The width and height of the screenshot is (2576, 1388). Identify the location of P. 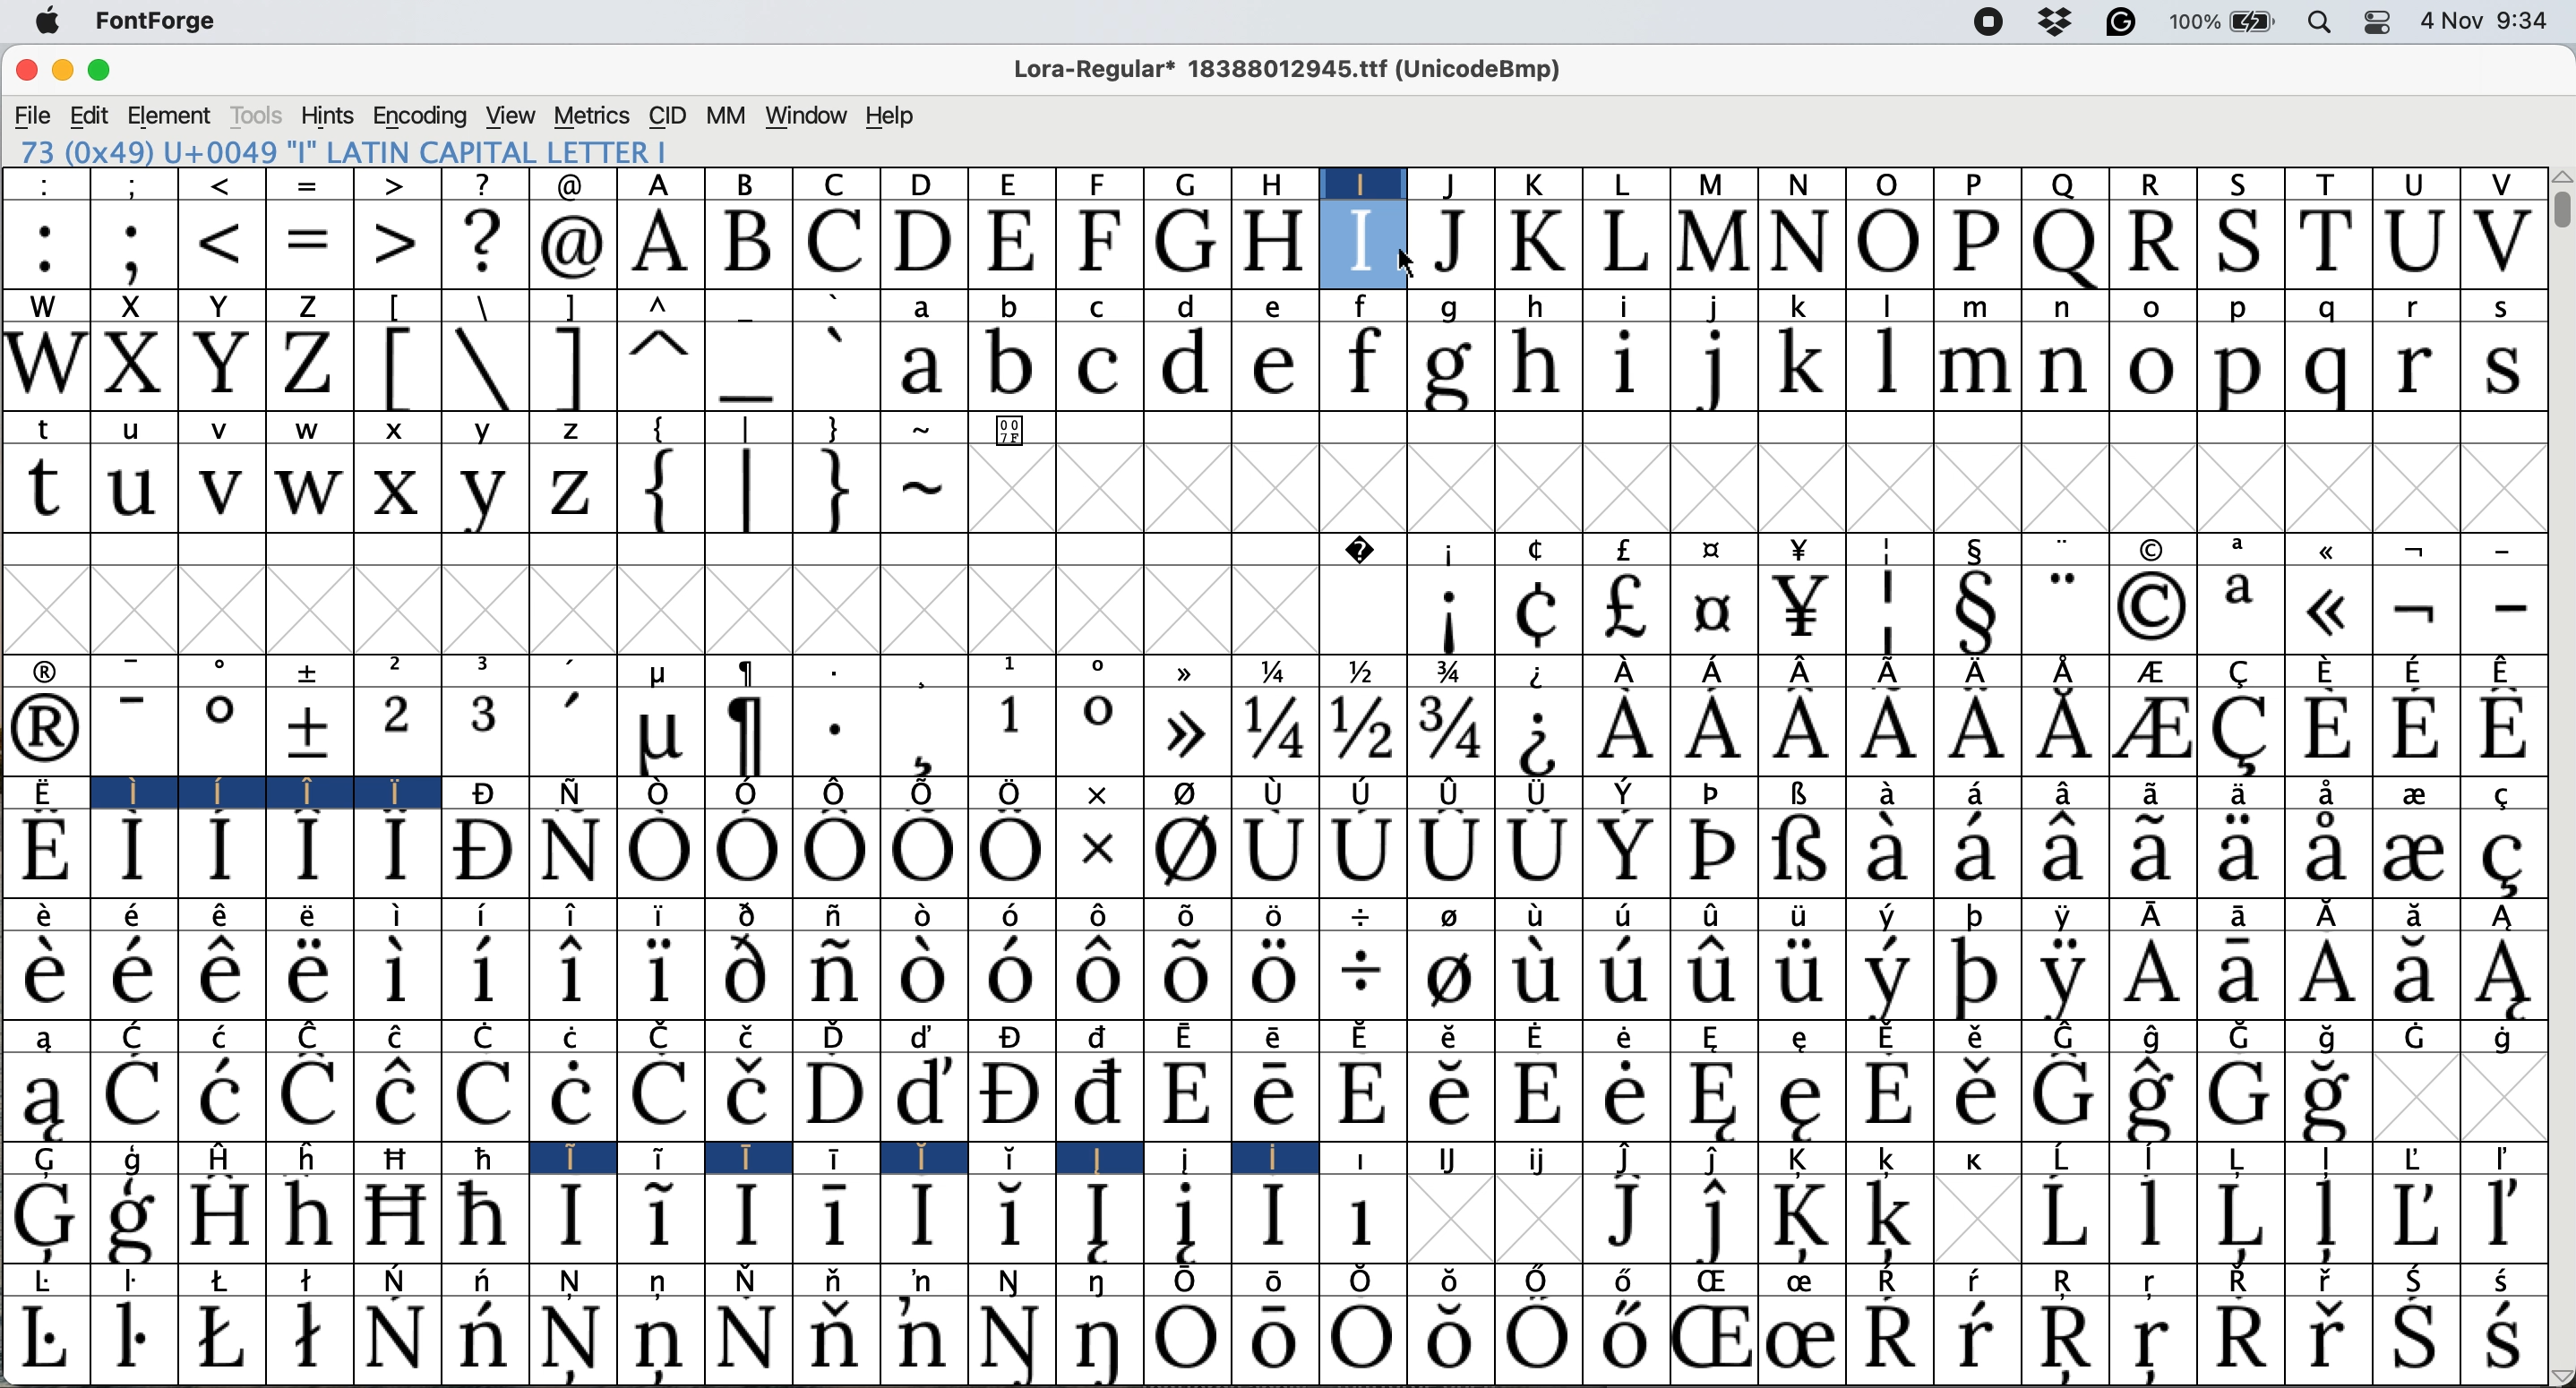
(1970, 186).